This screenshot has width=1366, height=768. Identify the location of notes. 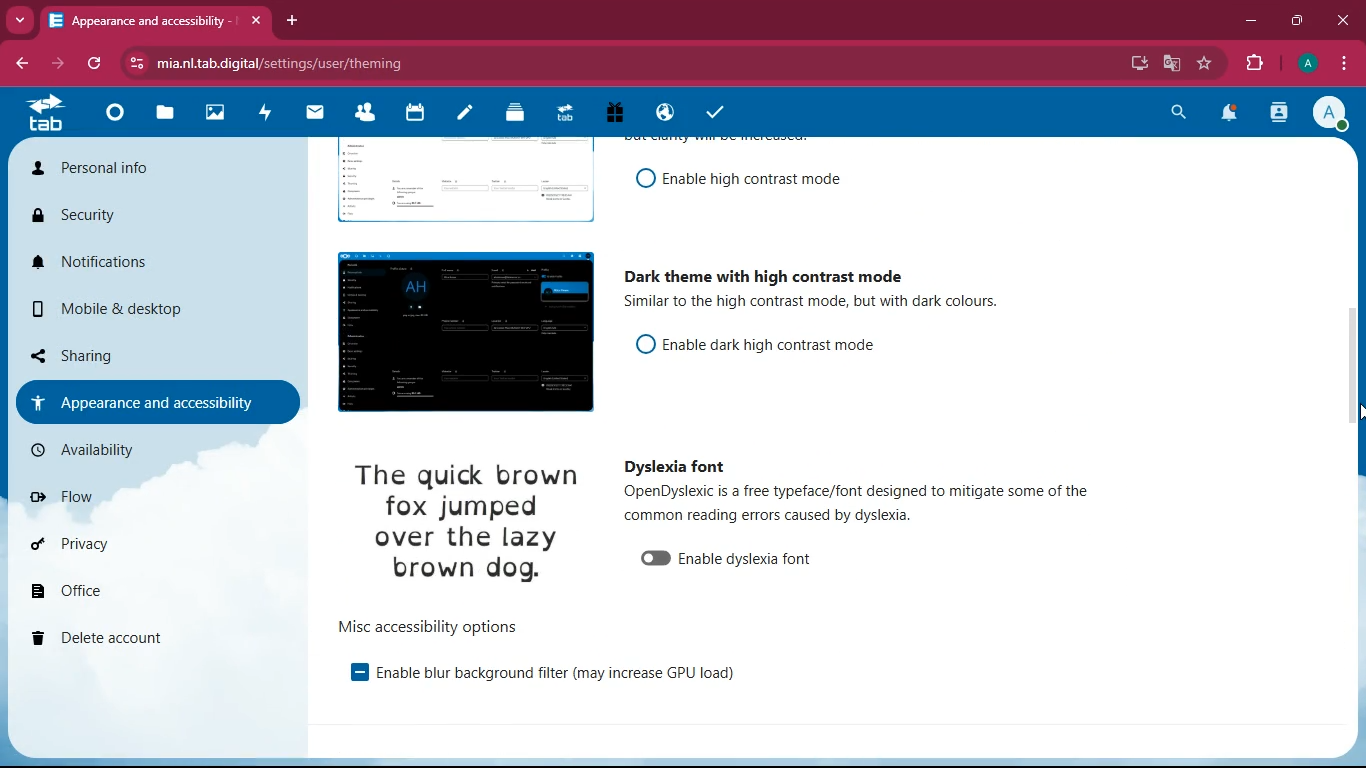
(469, 117).